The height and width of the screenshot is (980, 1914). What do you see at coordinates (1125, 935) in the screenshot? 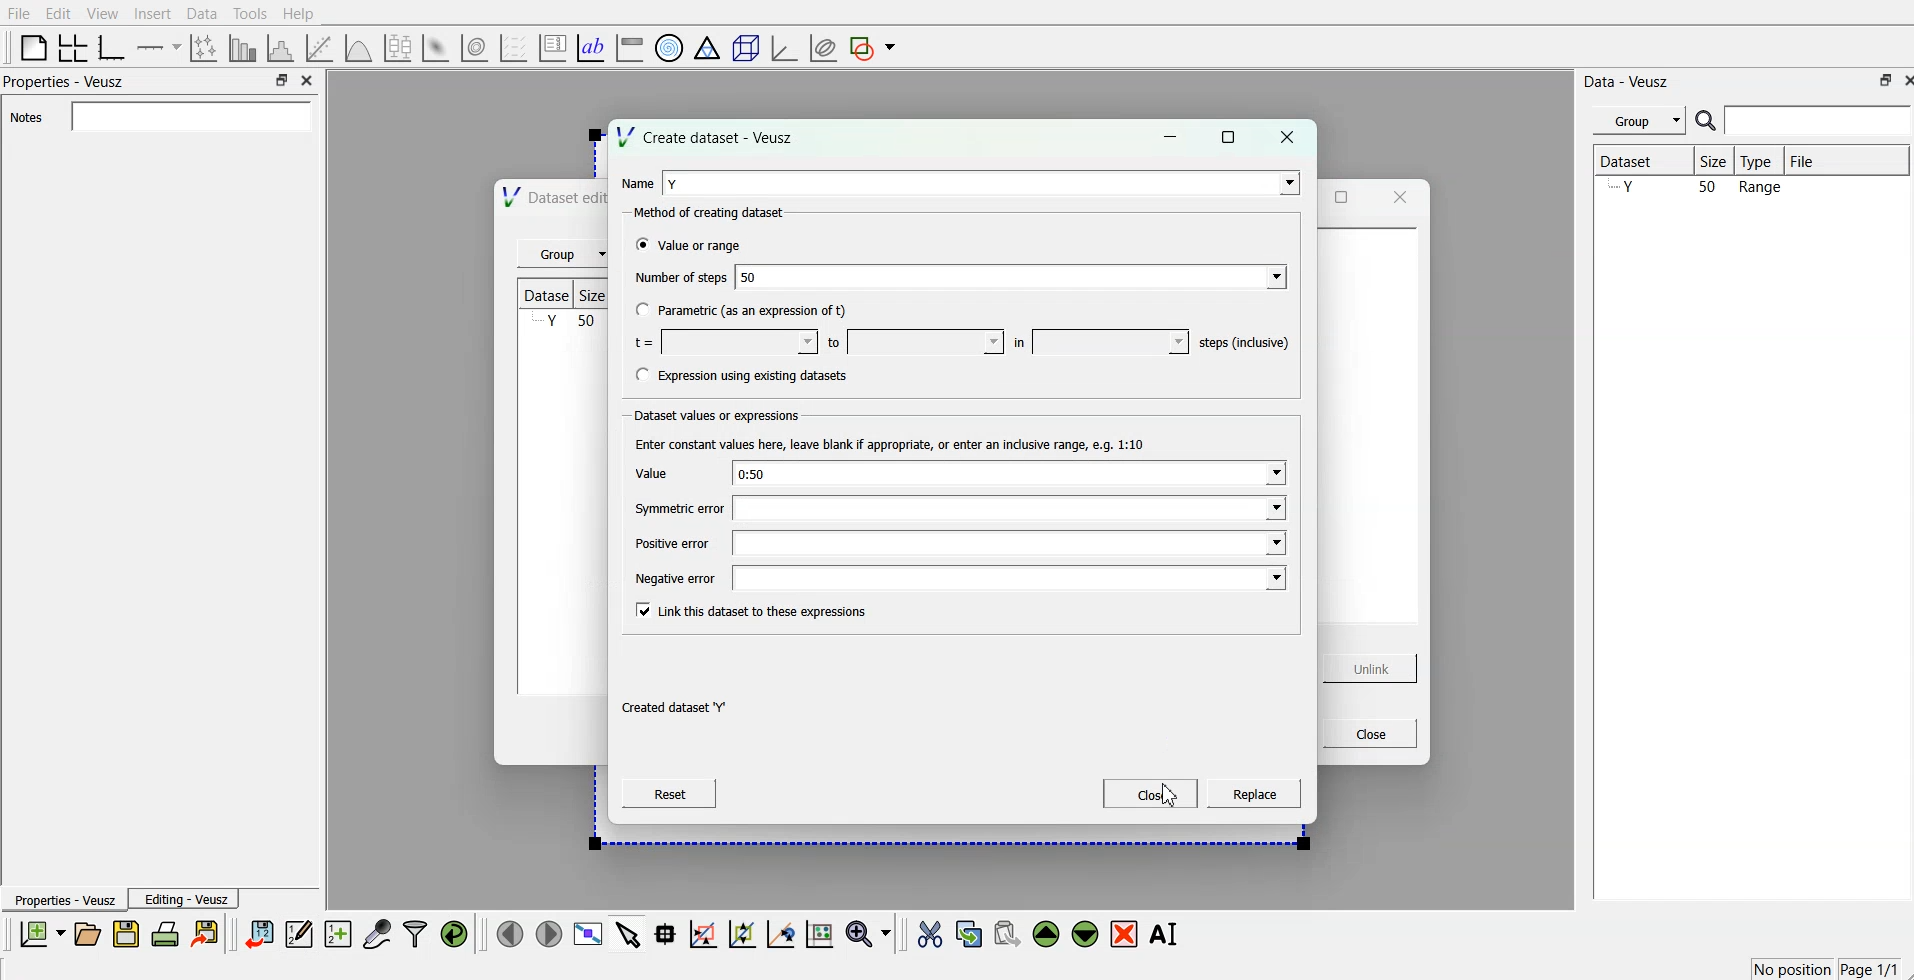
I see `remove the selected widgets` at bounding box center [1125, 935].